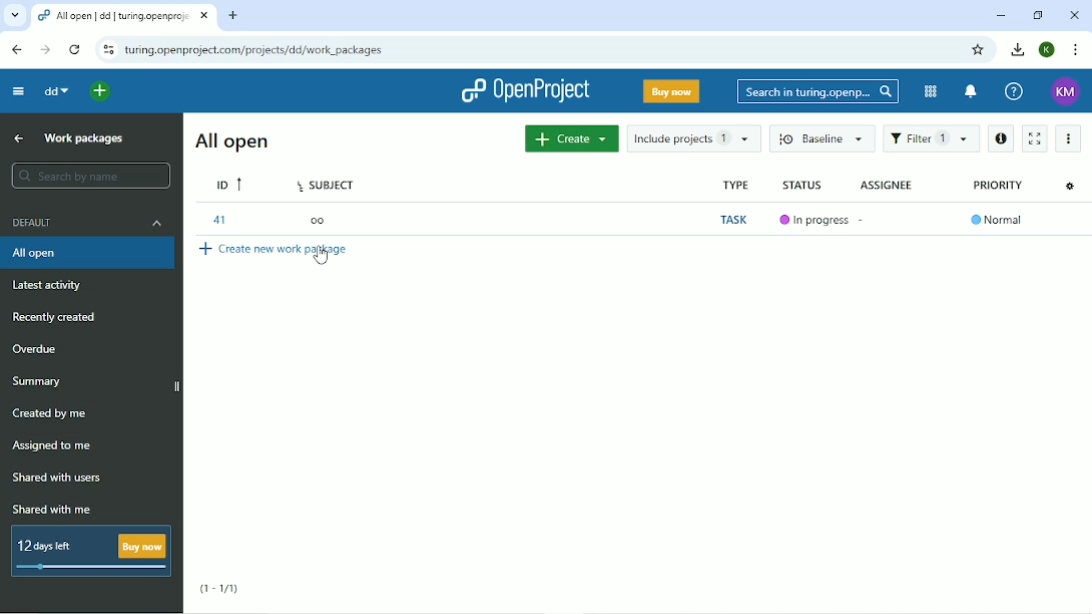 The height and width of the screenshot is (614, 1092). I want to click on Shared with me, so click(51, 510).